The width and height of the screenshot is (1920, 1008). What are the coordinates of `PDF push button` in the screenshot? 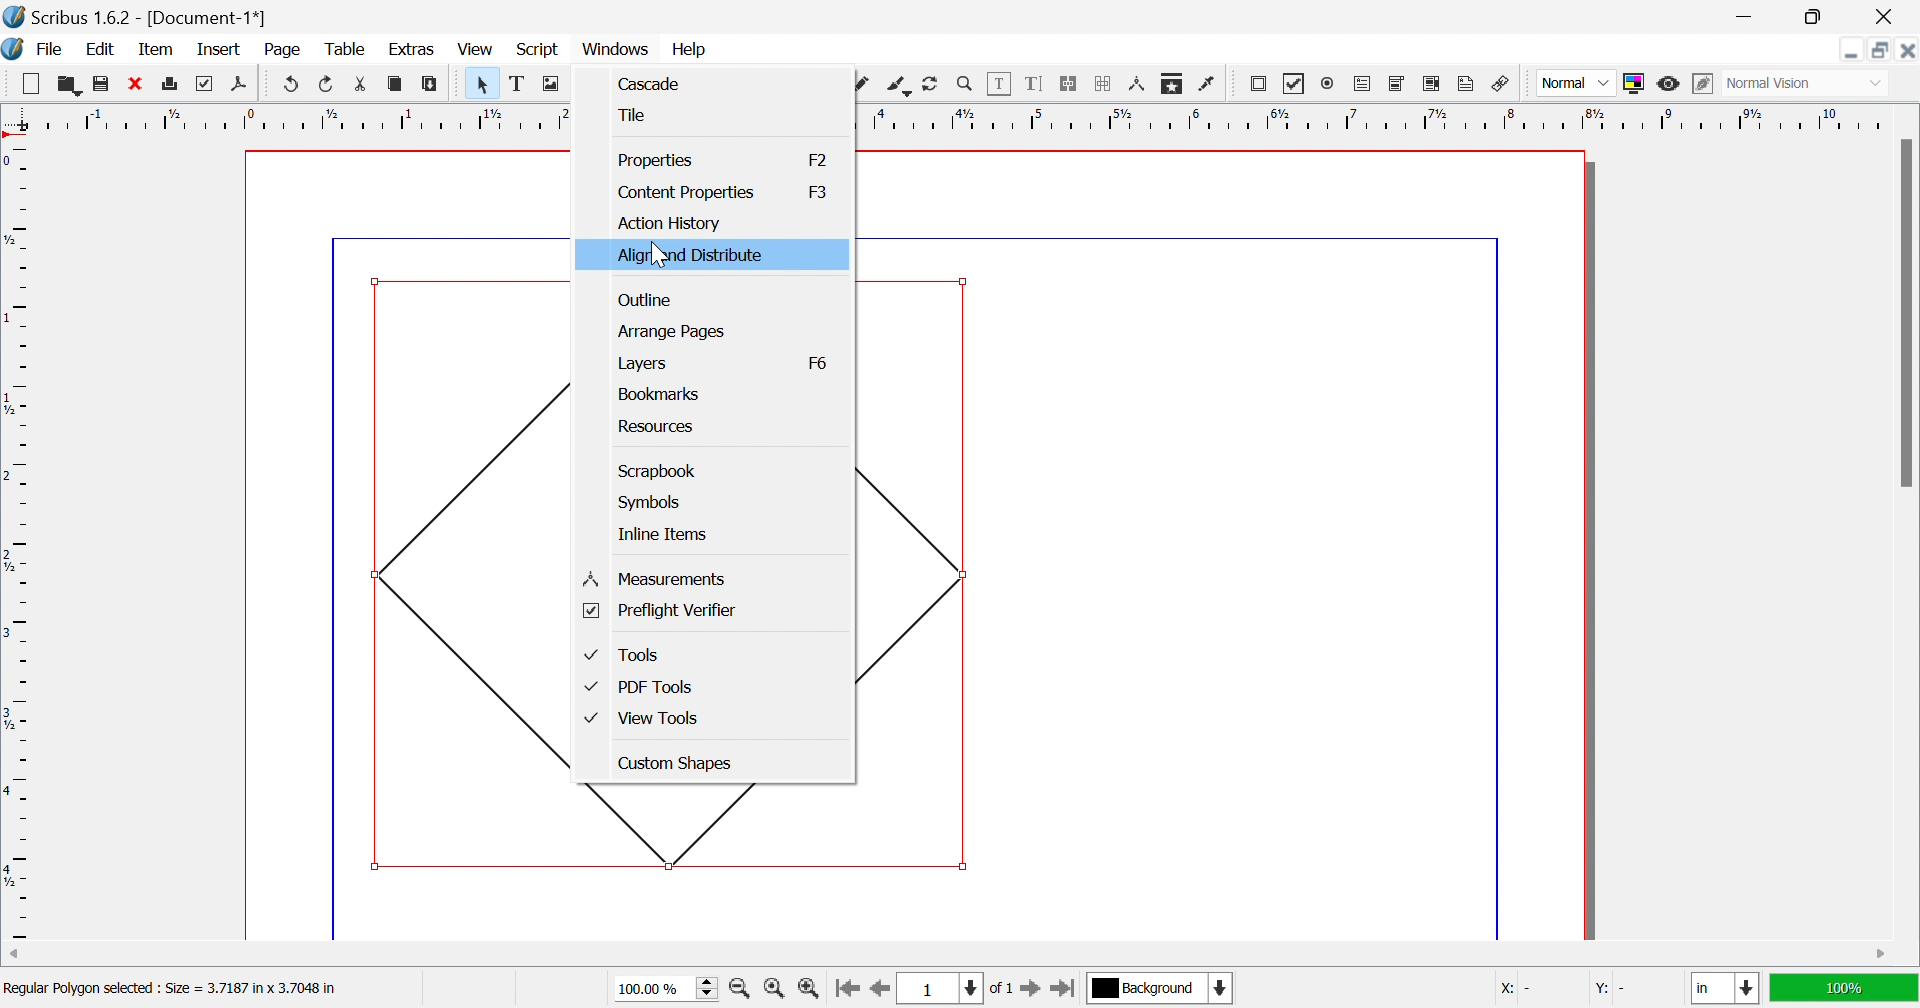 It's located at (1261, 83).